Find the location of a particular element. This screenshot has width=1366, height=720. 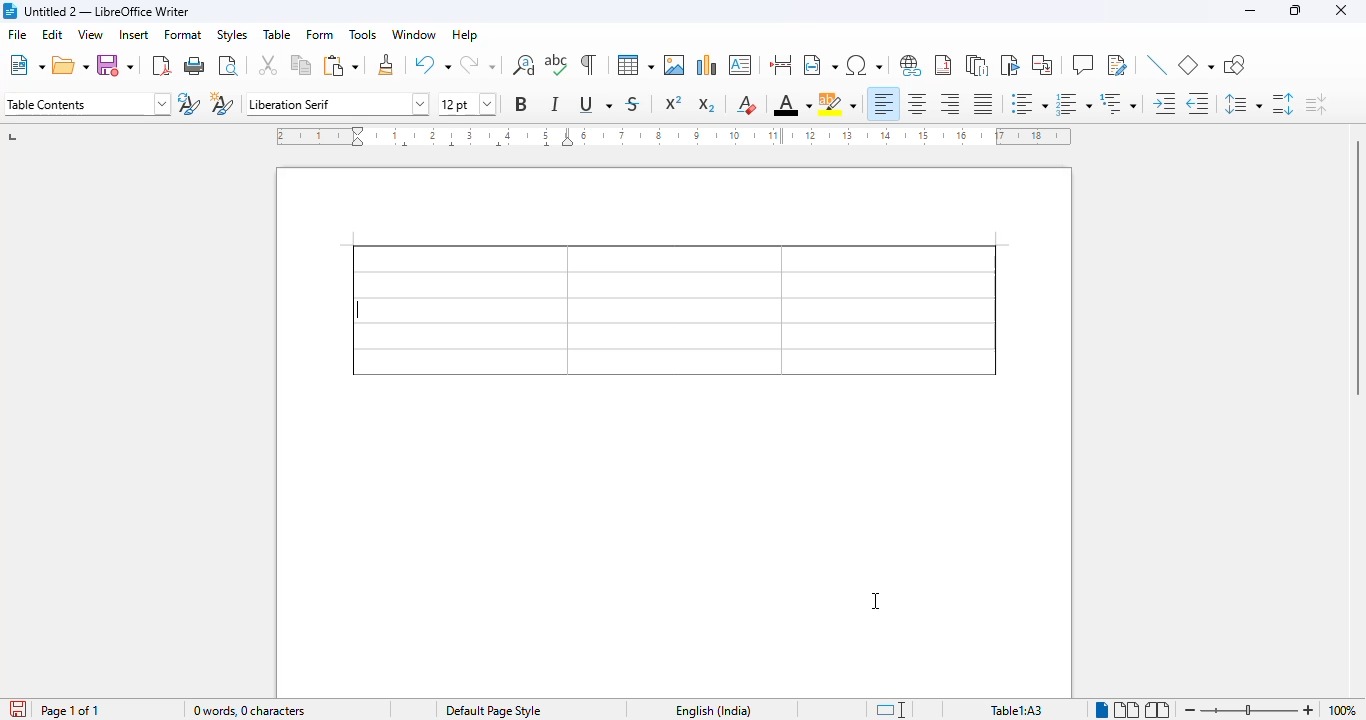

click to save the document is located at coordinates (18, 709).